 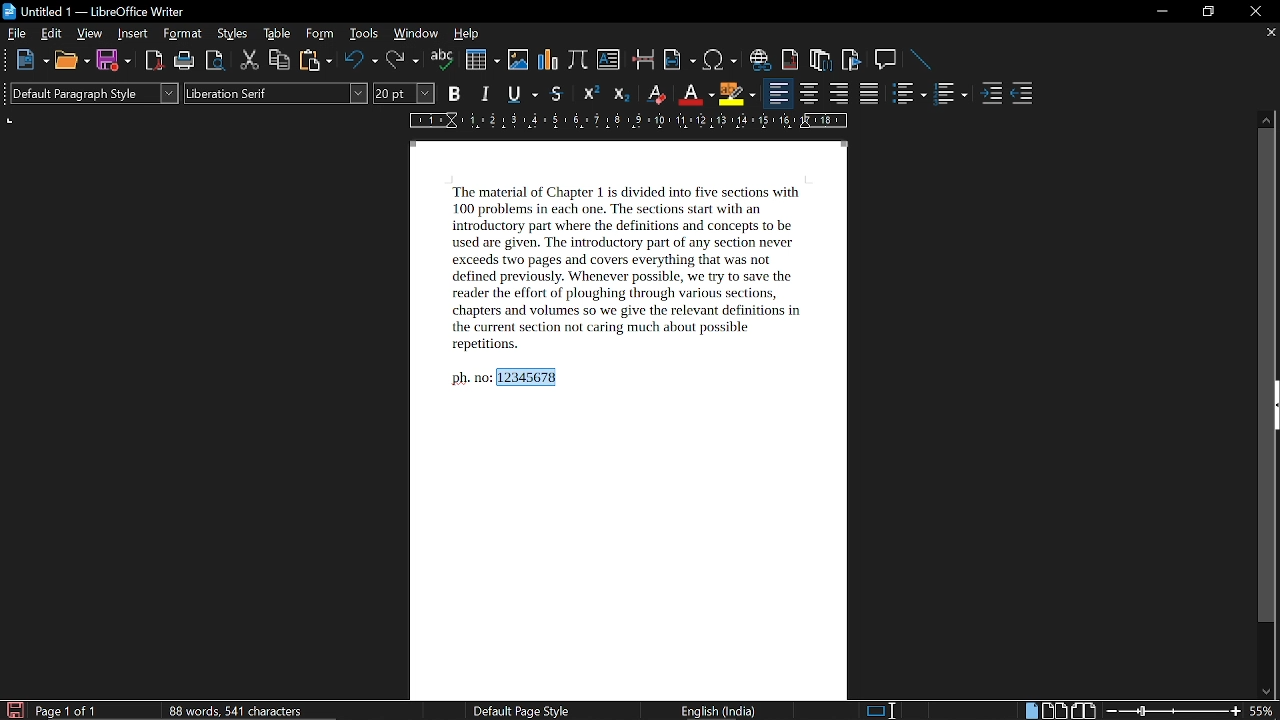 What do you see at coordinates (547, 59) in the screenshot?
I see `insert chart` at bounding box center [547, 59].